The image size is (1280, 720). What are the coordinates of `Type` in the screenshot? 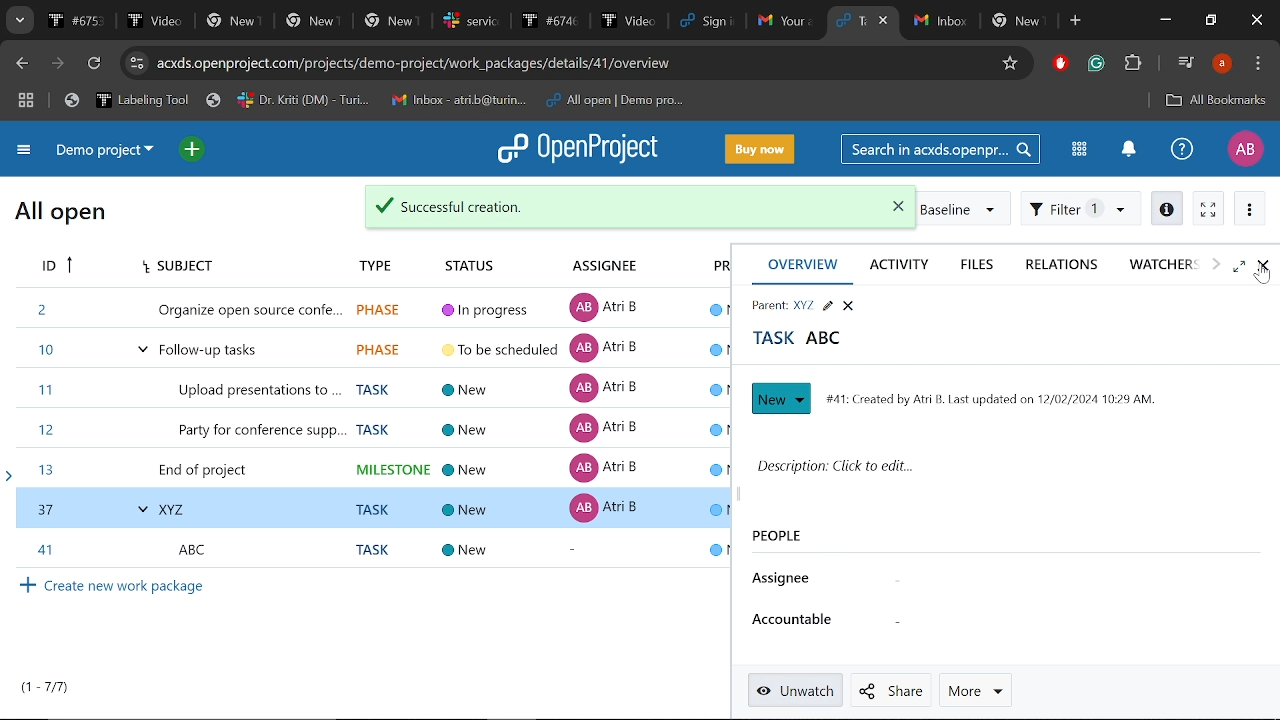 It's located at (369, 262).